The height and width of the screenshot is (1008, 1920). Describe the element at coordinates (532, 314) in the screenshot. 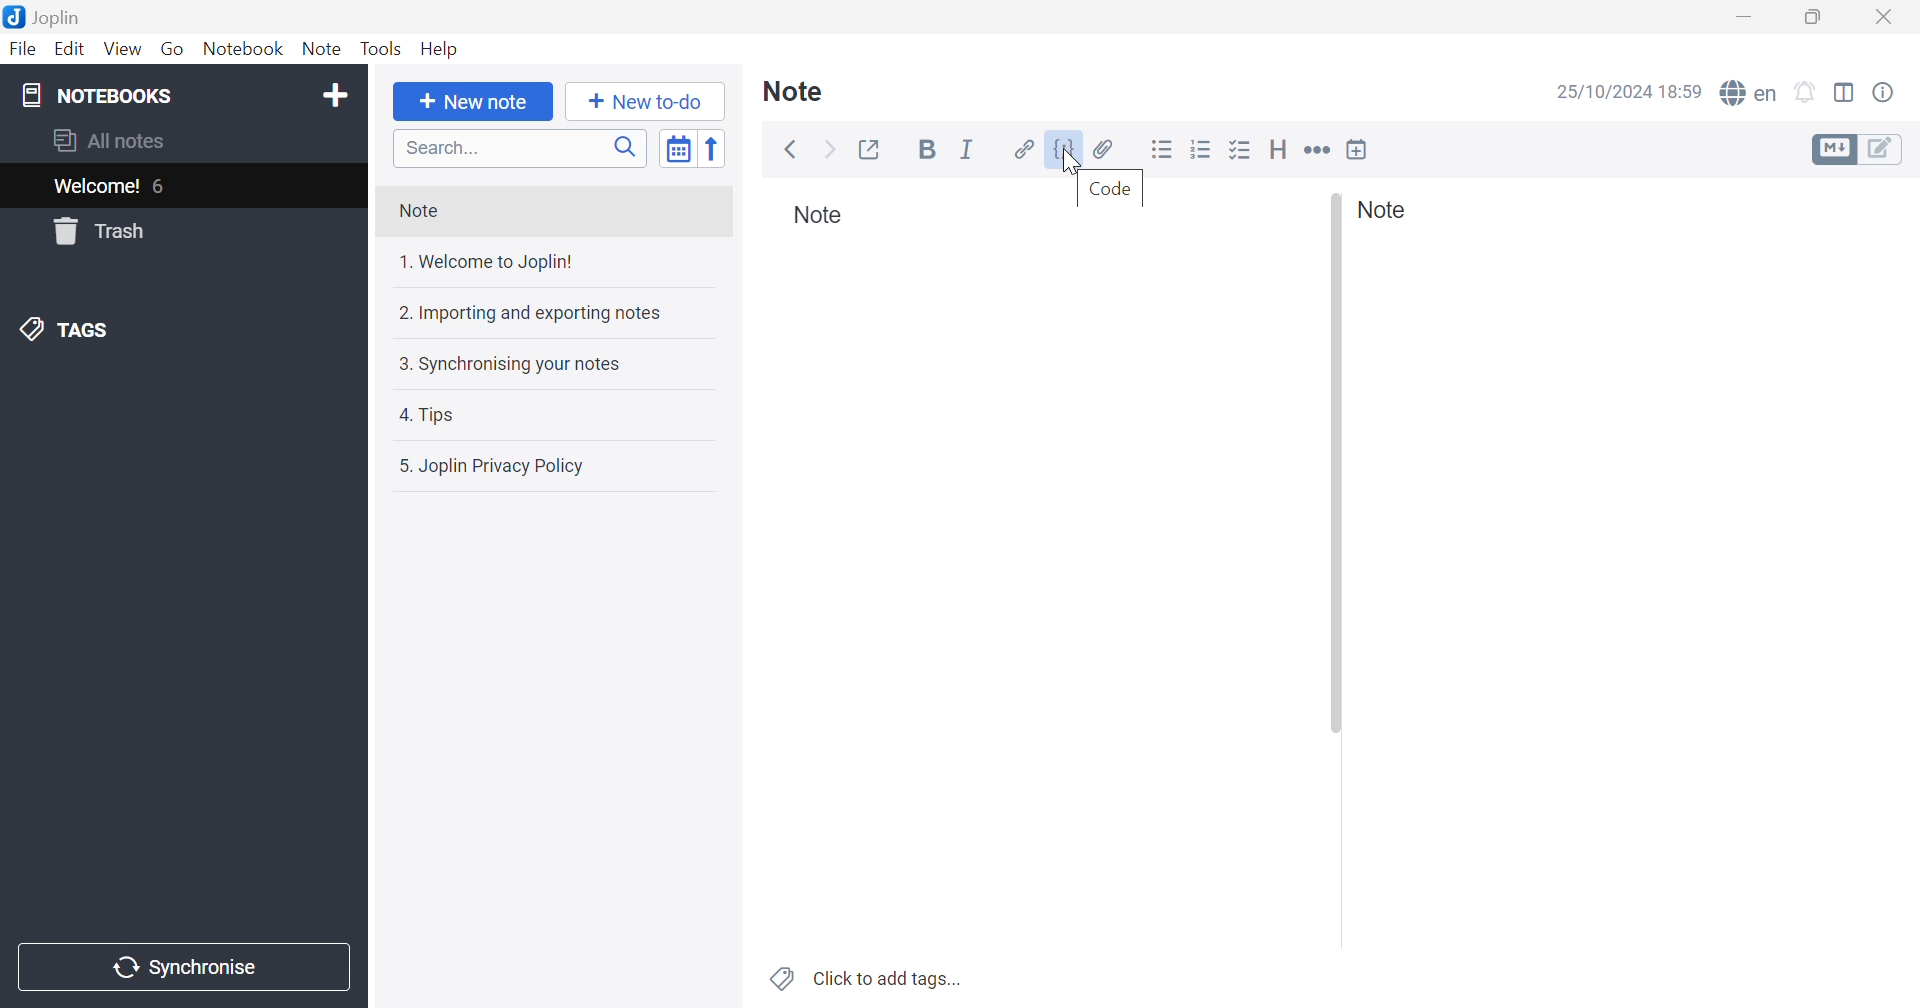

I see `2. Importing and exporting notes` at that location.